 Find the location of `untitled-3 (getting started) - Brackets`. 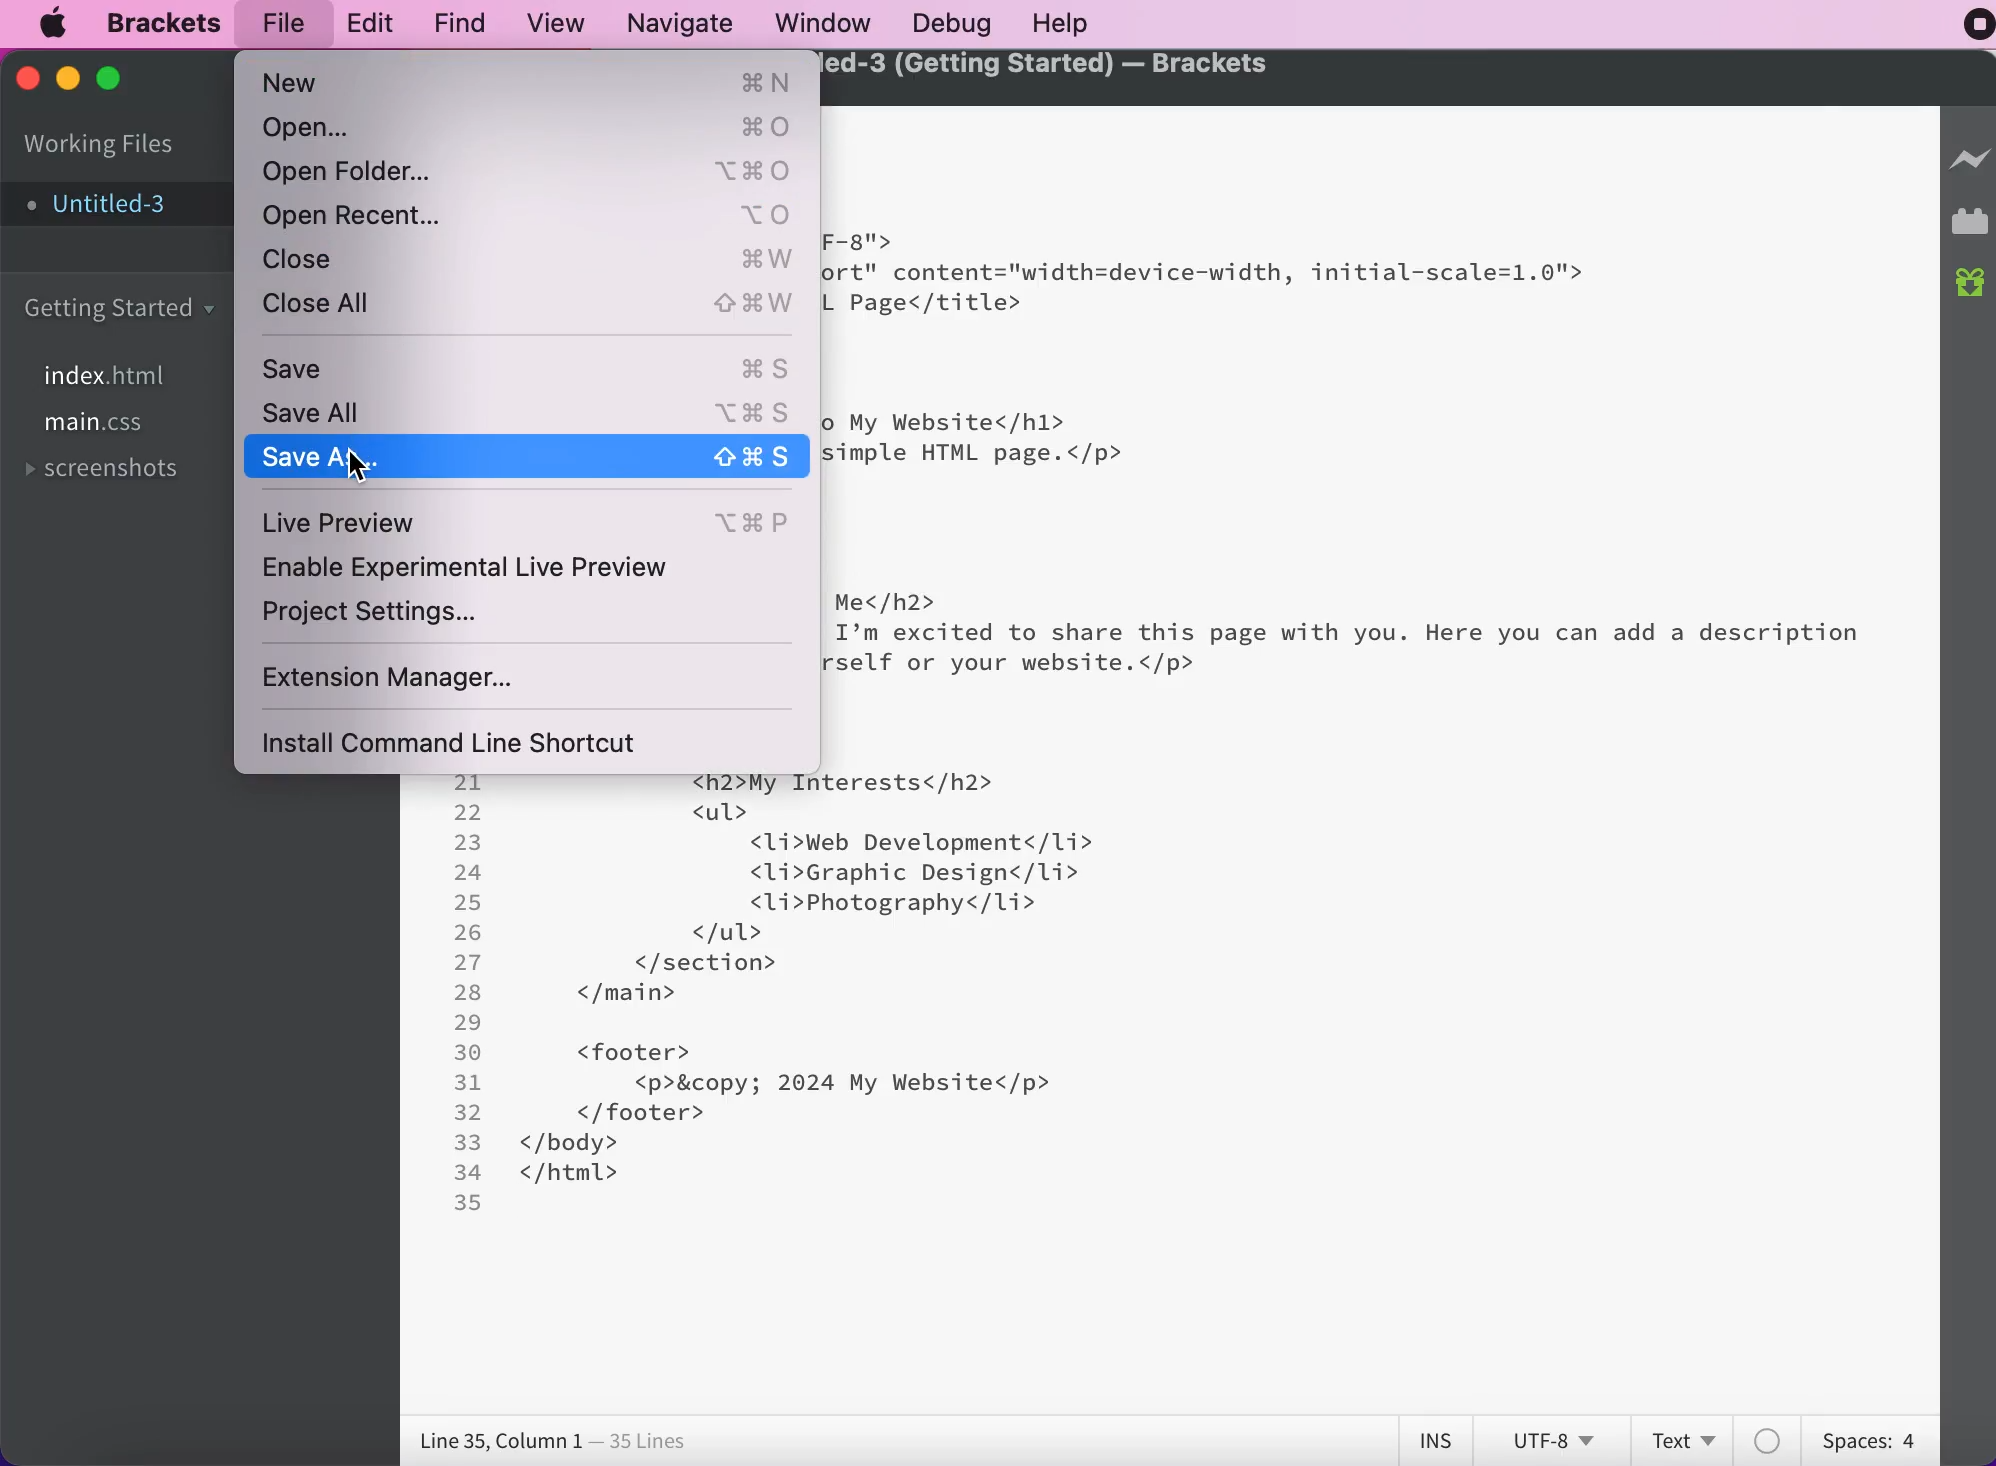

untitled-3 (getting started) - Brackets is located at coordinates (1050, 65).